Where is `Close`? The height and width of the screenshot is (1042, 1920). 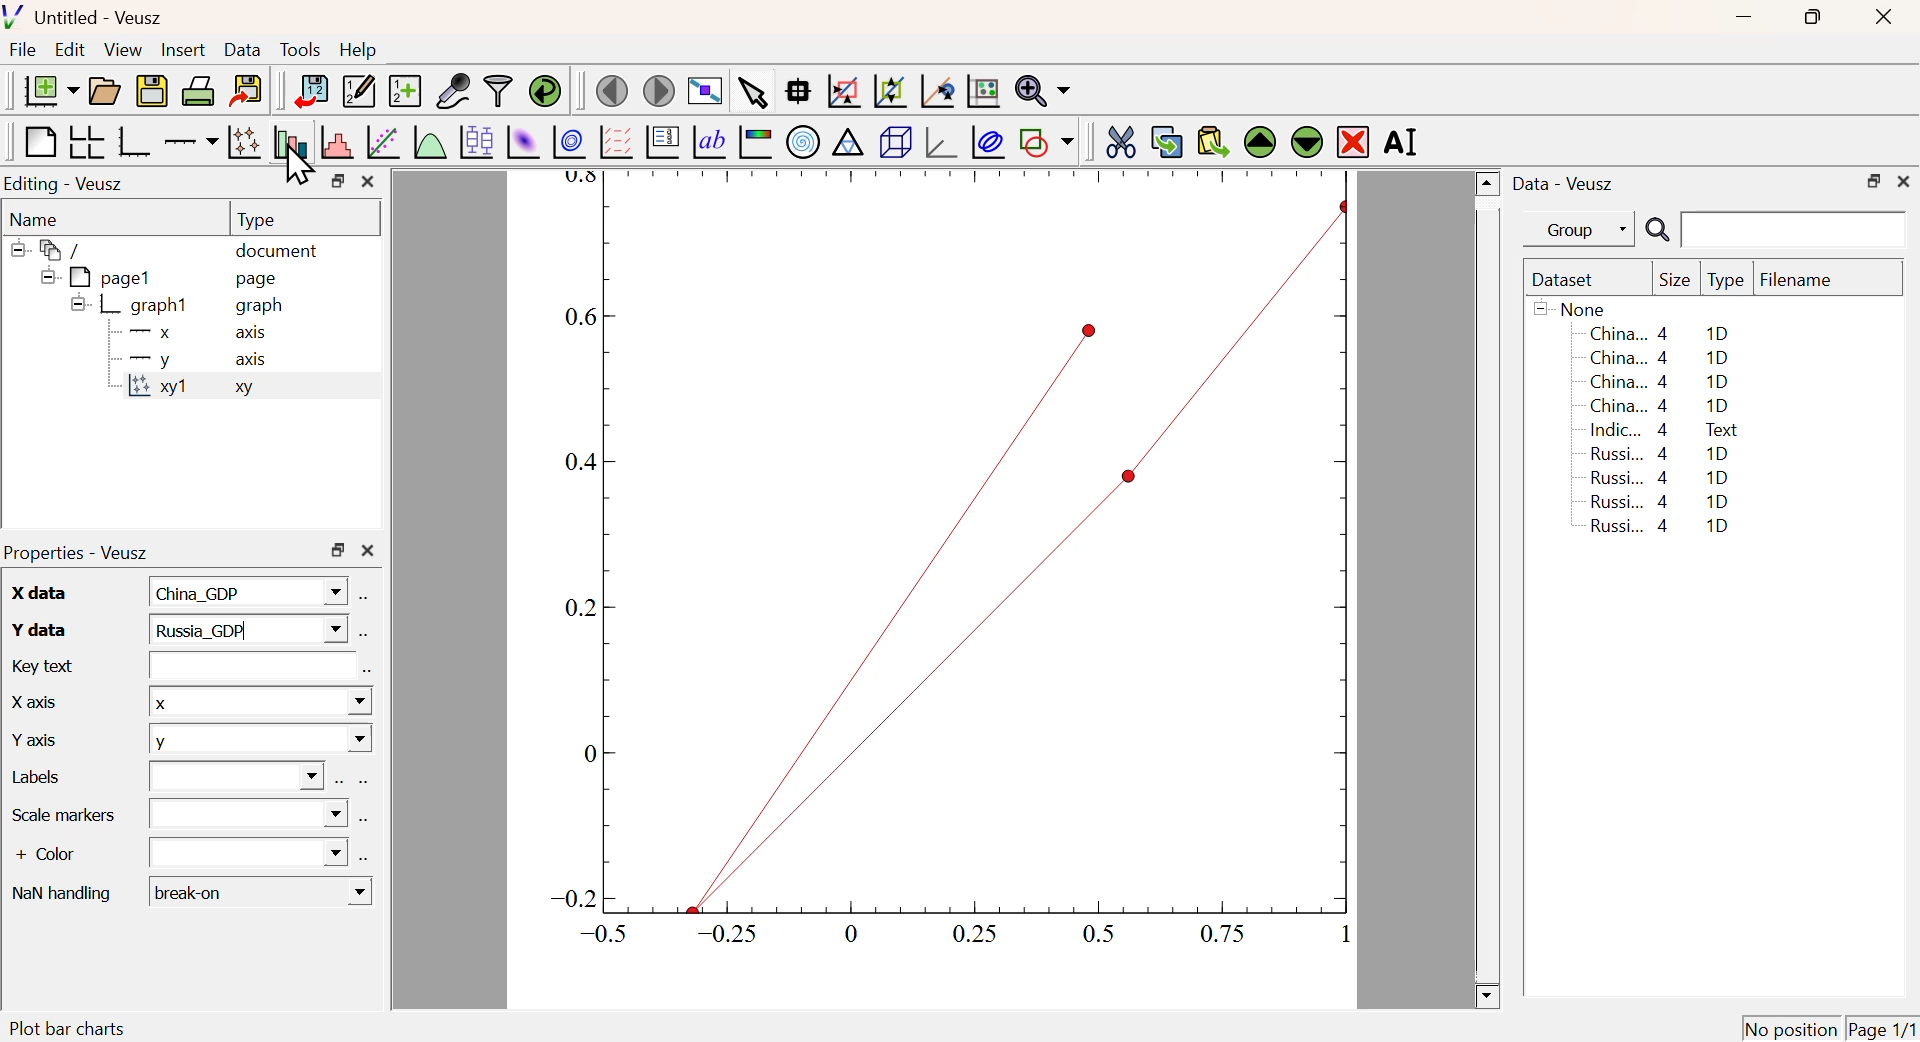 Close is located at coordinates (1880, 19).